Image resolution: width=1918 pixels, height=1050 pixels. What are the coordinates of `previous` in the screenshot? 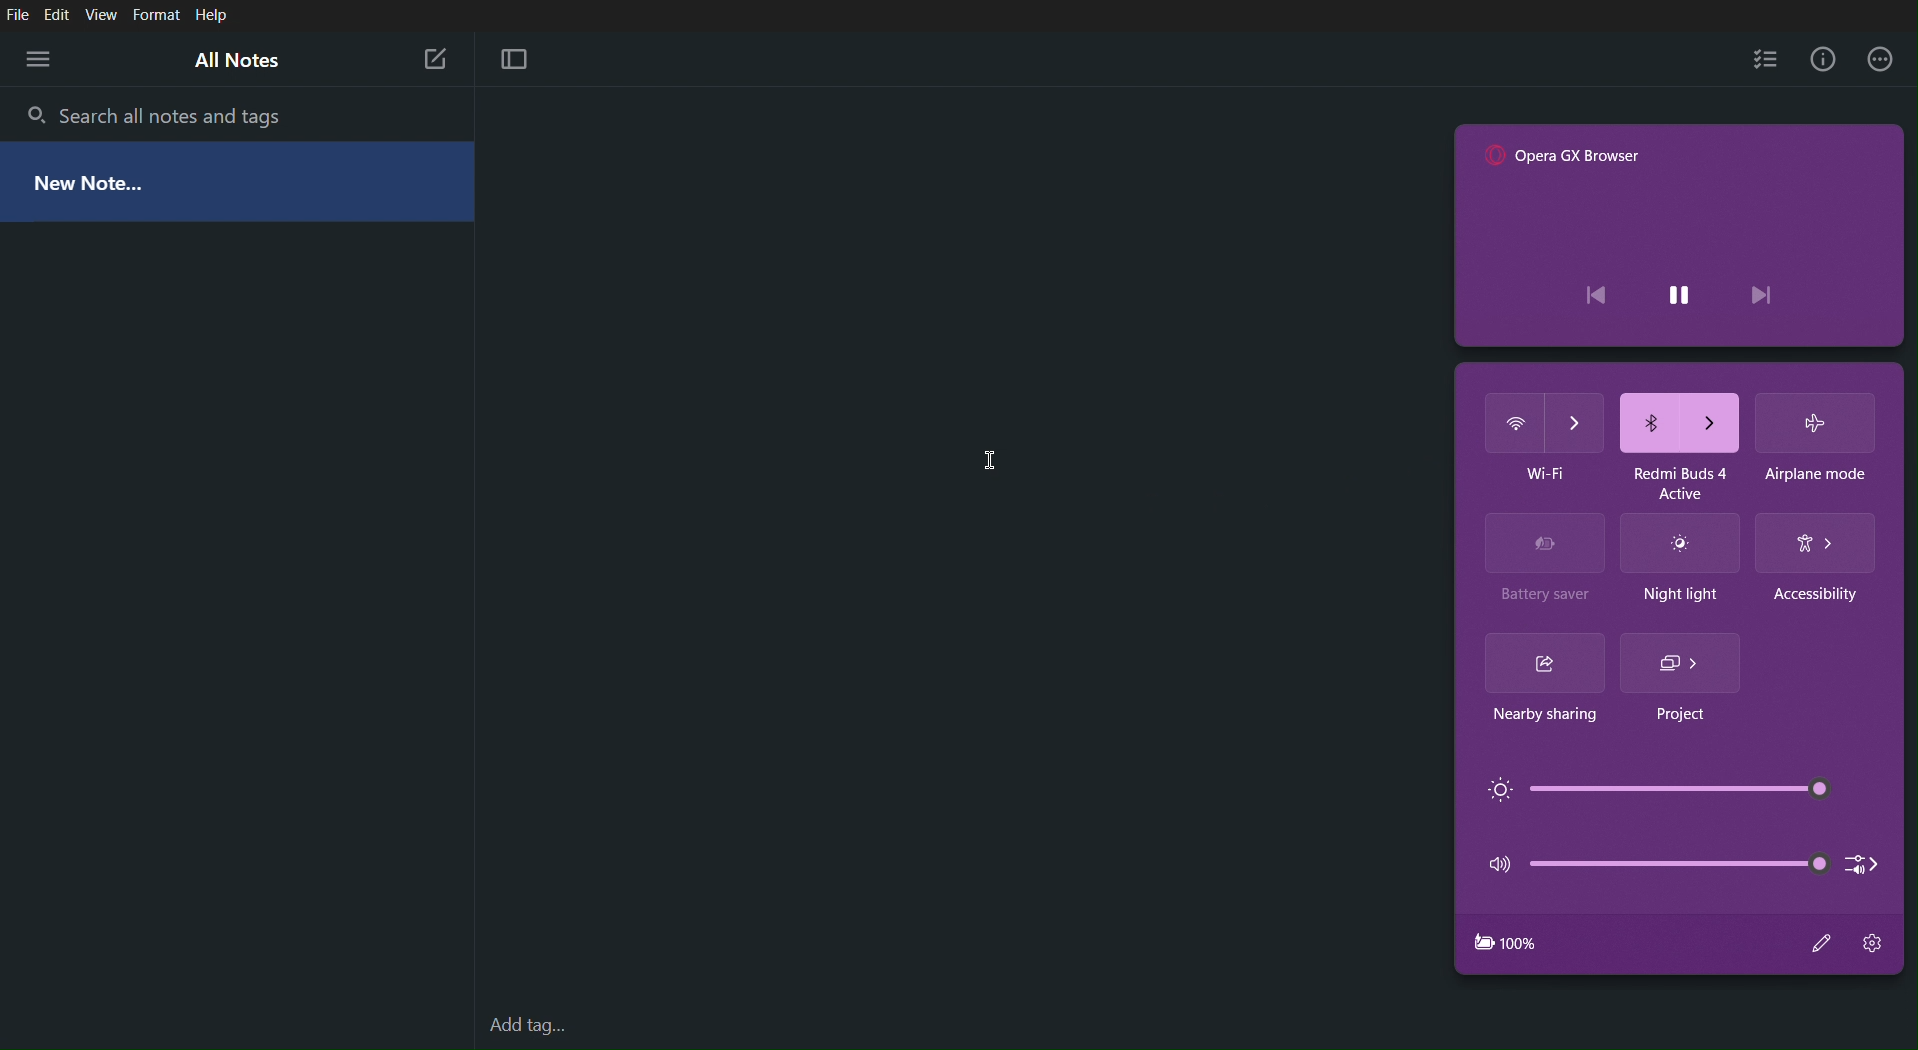 It's located at (1602, 296).